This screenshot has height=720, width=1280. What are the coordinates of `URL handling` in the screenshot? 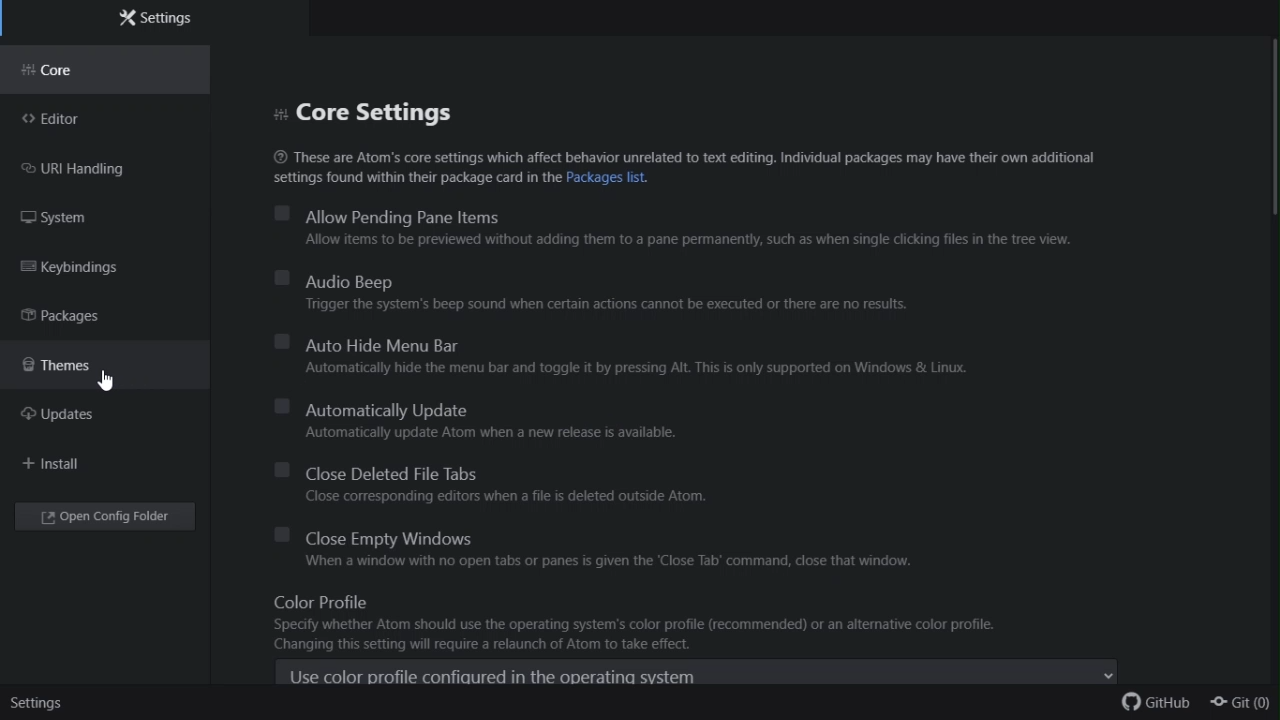 It's located at (94, 171).